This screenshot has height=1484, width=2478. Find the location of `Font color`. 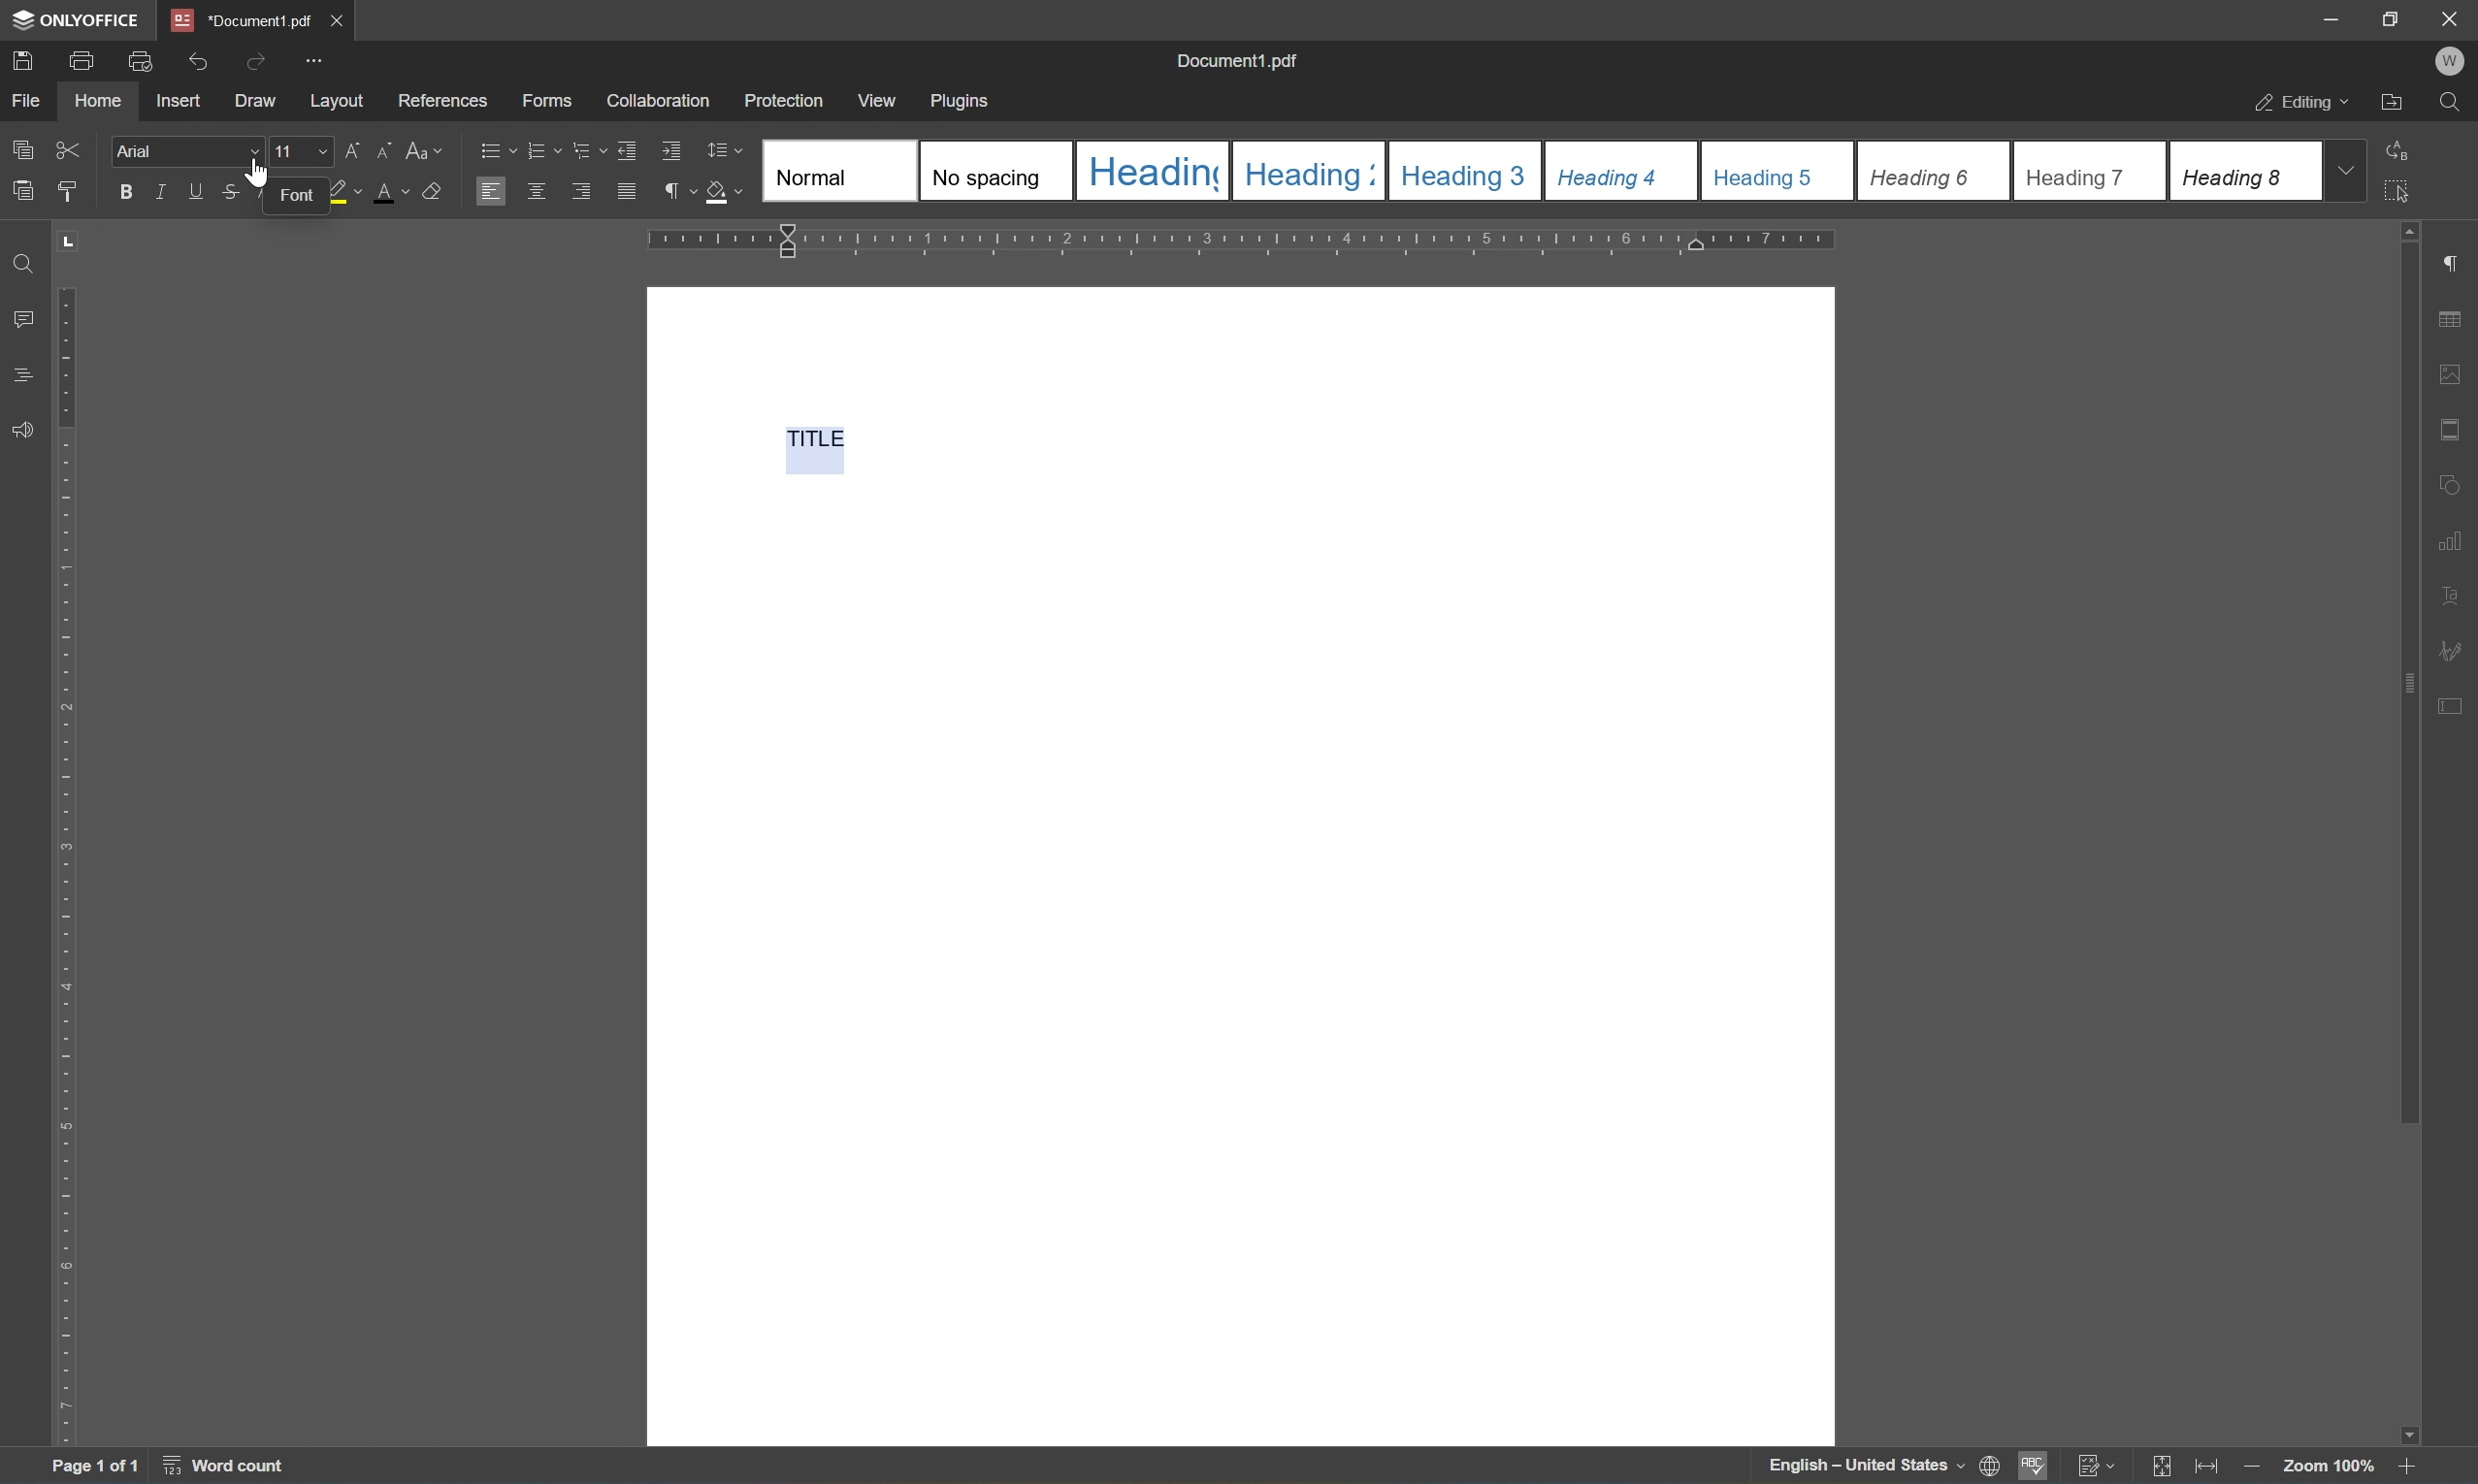

Font color is located at coordinates (392, 193).